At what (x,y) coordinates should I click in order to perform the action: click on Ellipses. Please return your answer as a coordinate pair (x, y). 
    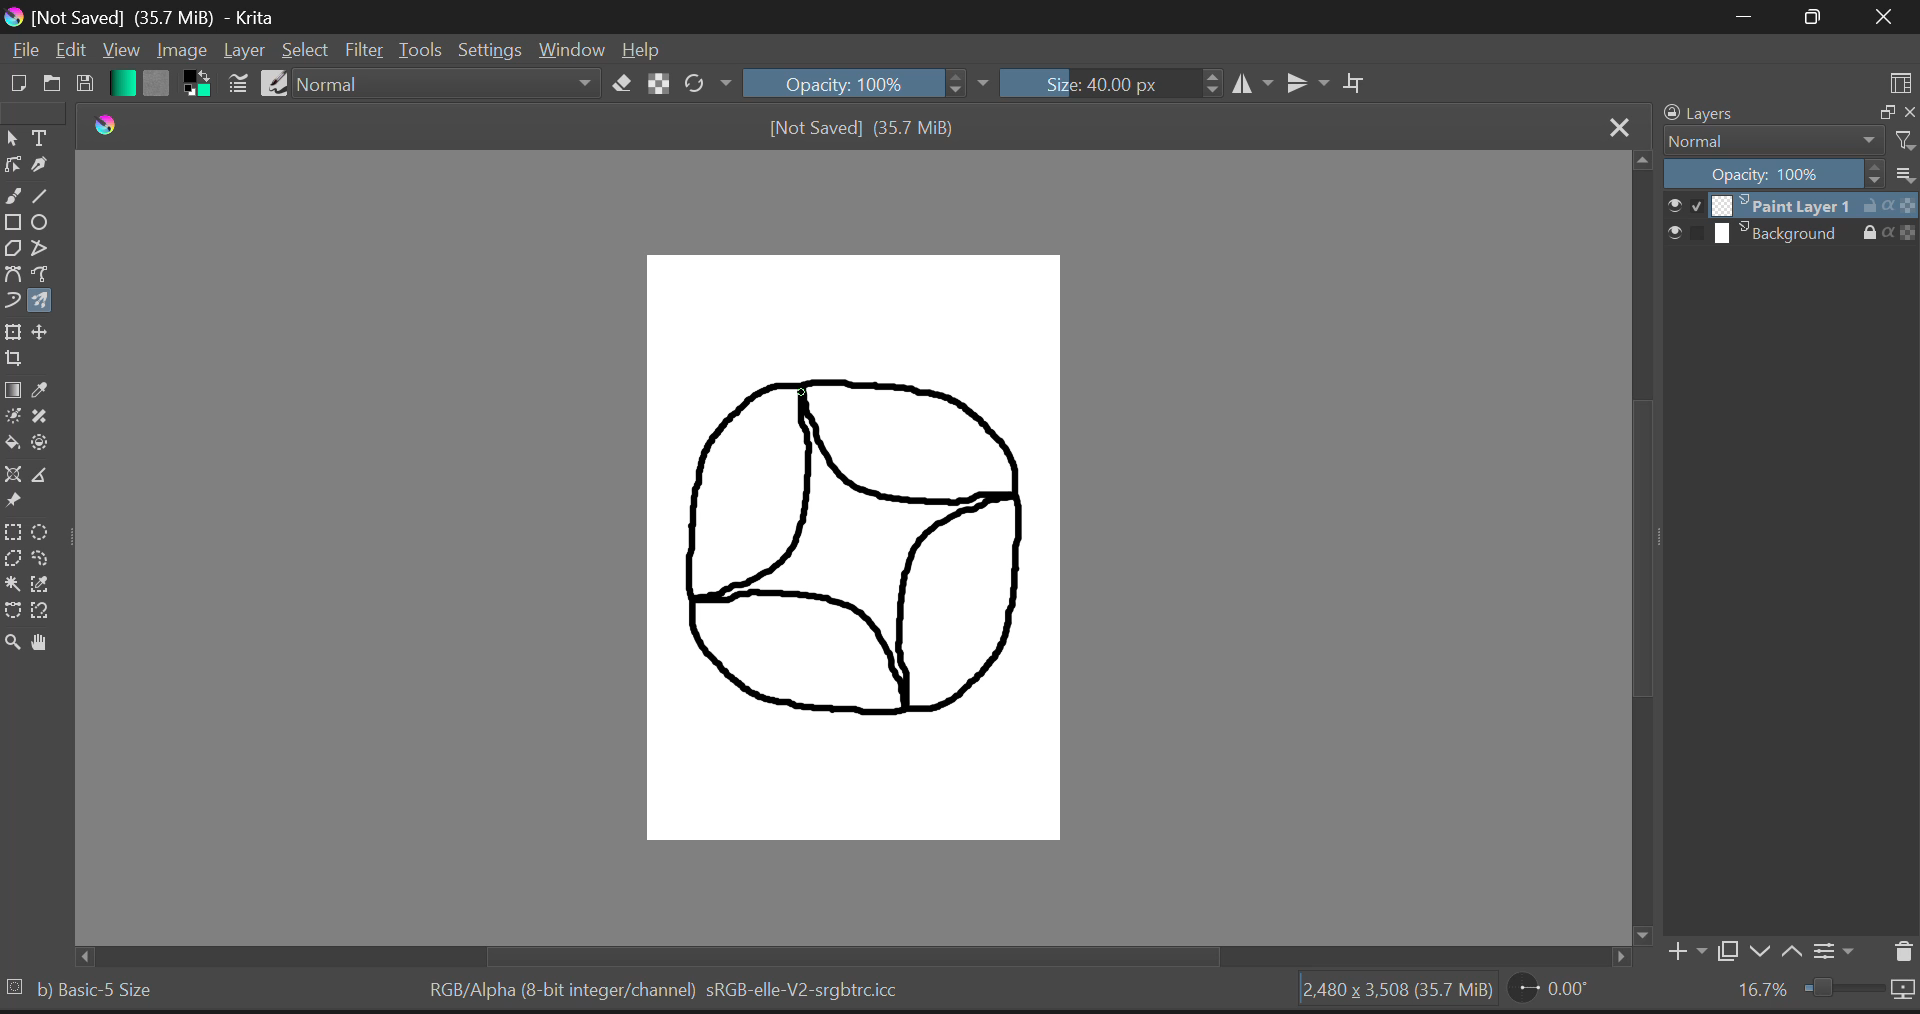
    Looking at the image, I should click on (43, 222).